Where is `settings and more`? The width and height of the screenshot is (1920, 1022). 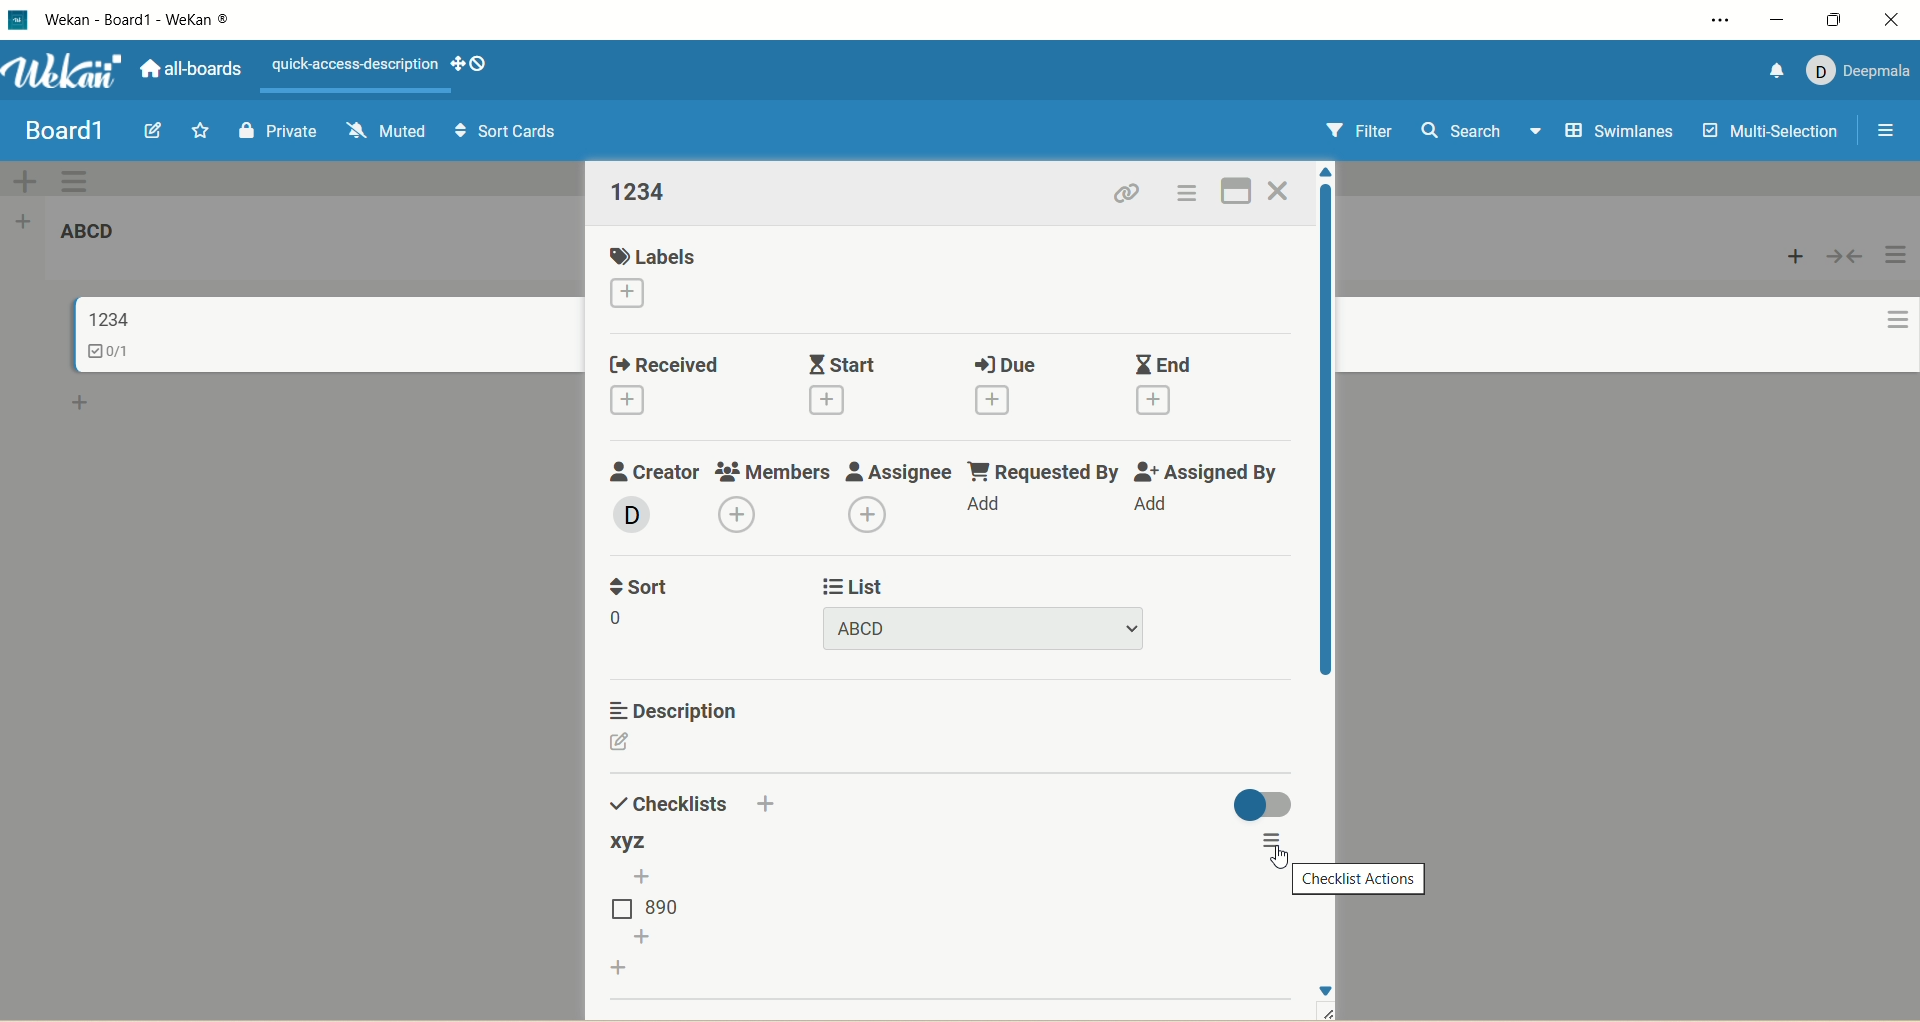 settings and more is located at coordinates (1724, 20).